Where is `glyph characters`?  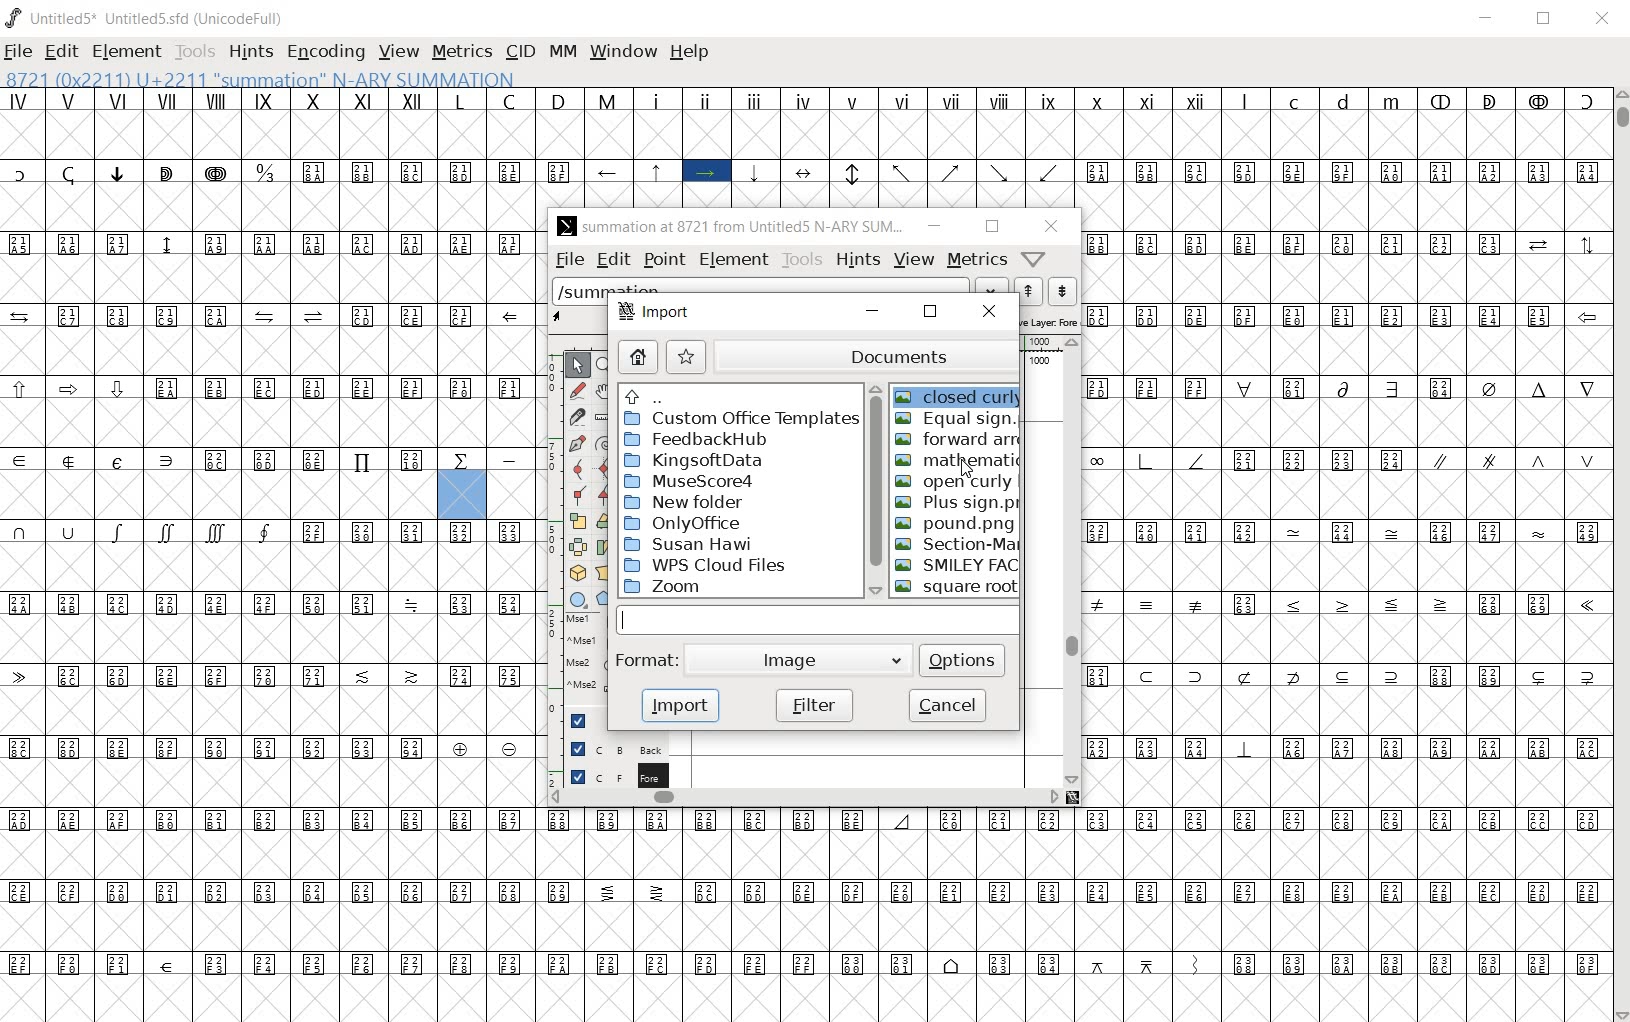
glyph characters is located at coordinates (1074, 917).